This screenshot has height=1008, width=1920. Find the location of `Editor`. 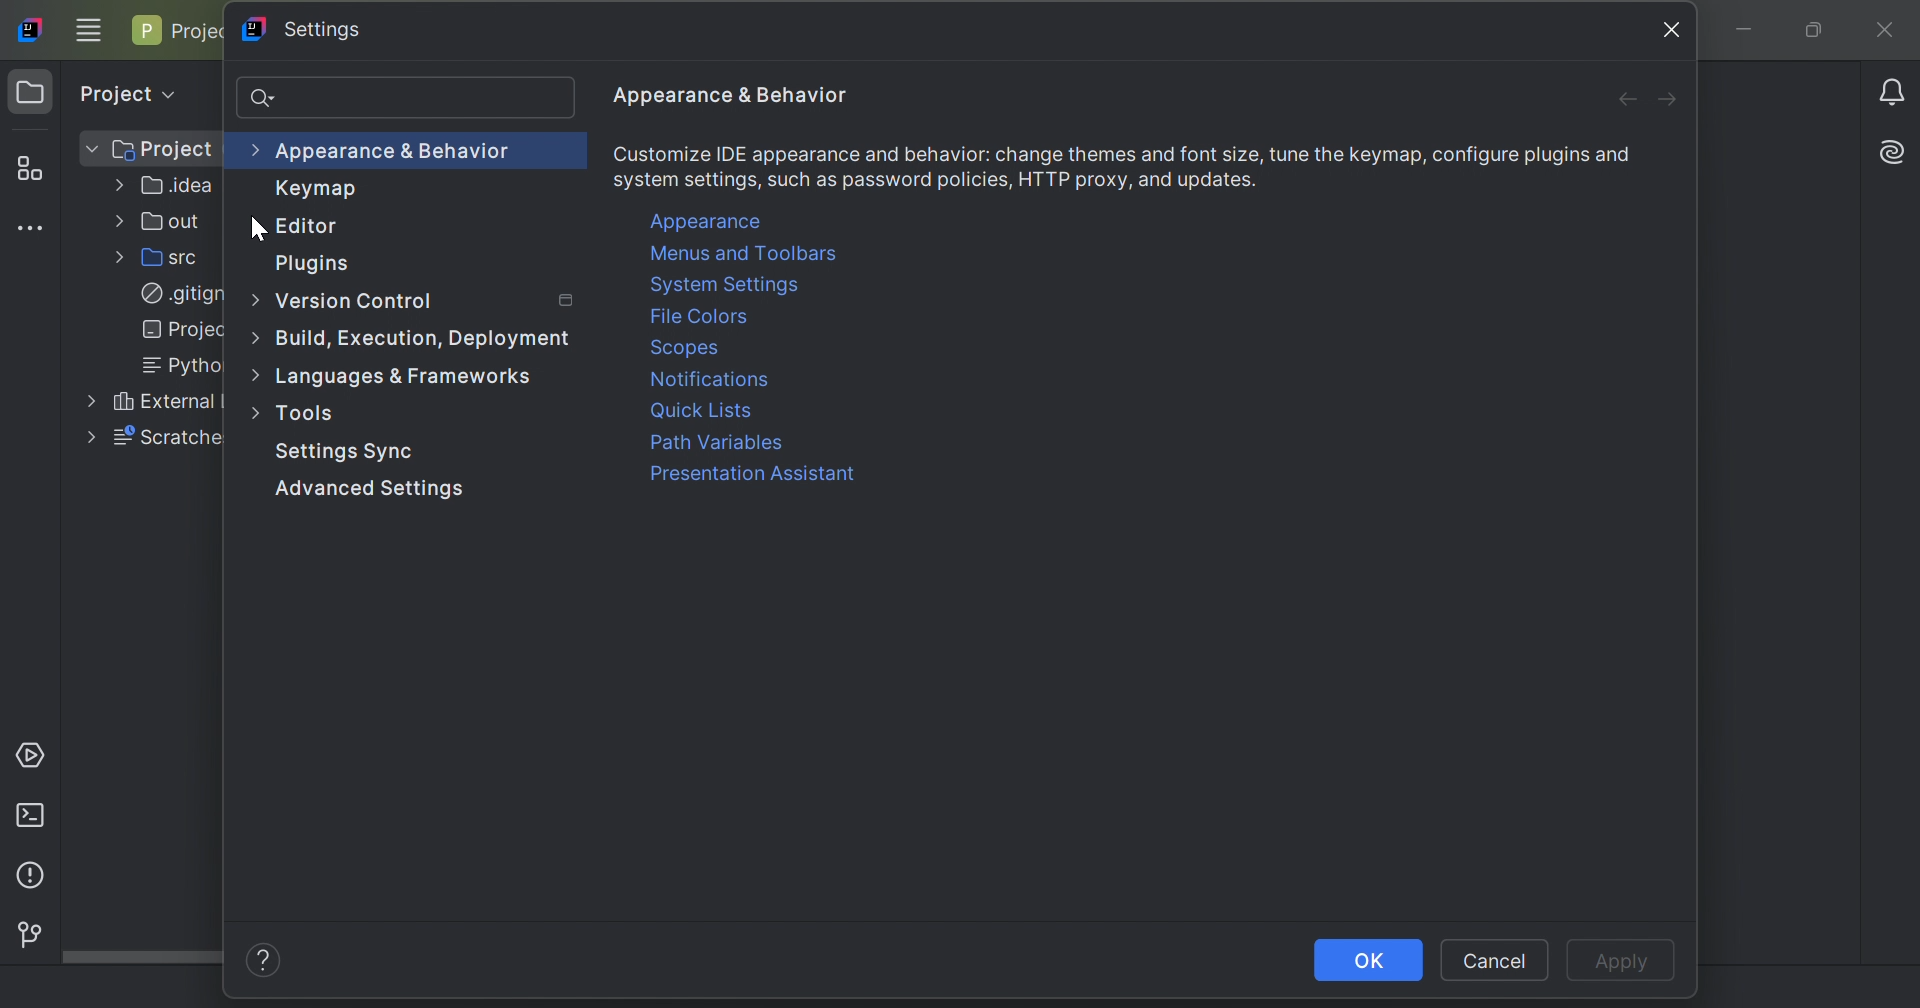

Editor is located at coordinates (307, 228).